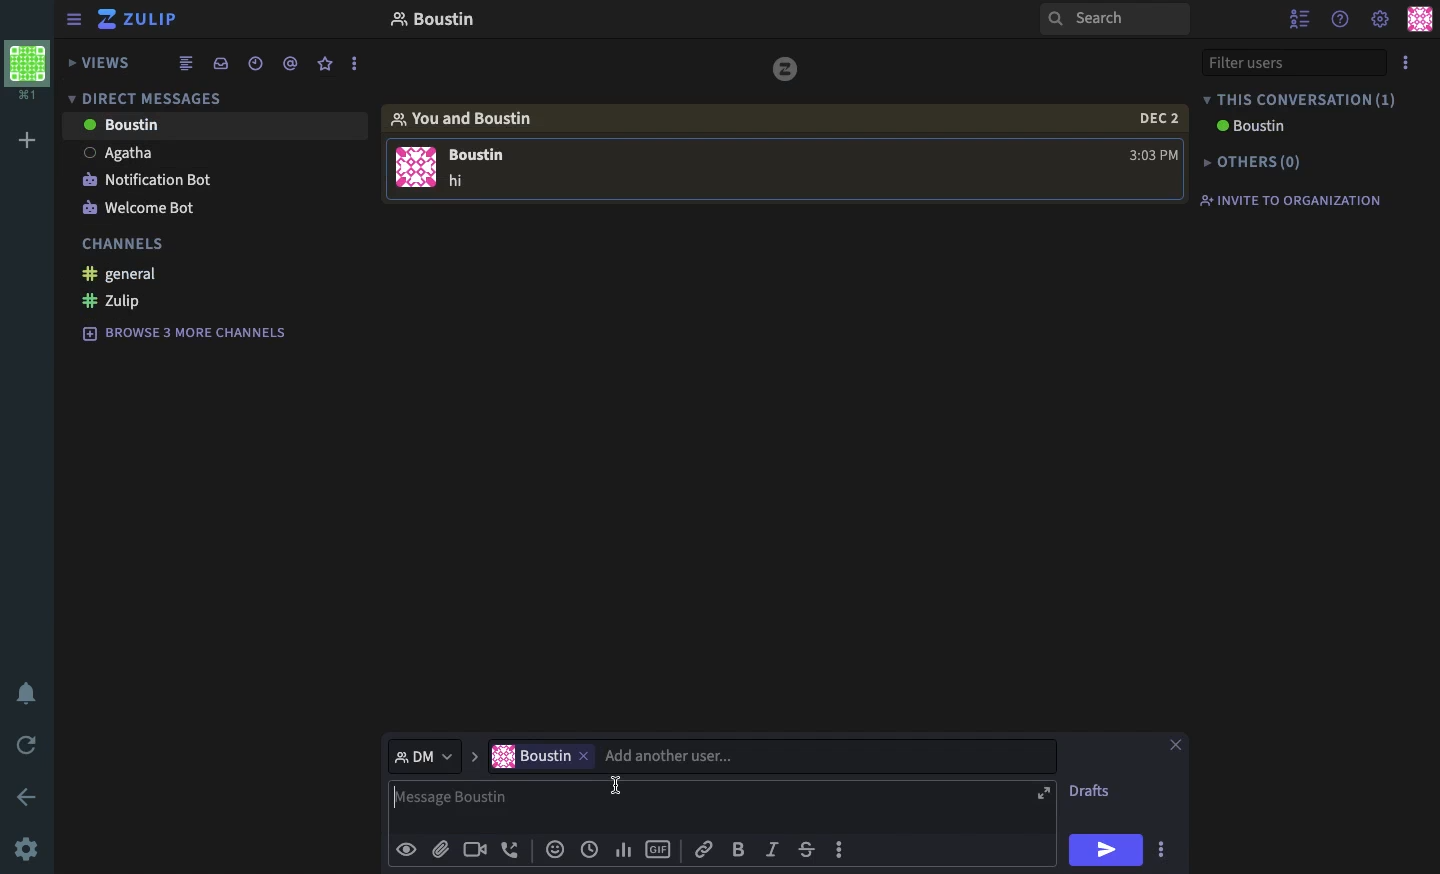 The height and width of the screenshot is (874, 1440). I want to click on file attachment, so click(440, 848).